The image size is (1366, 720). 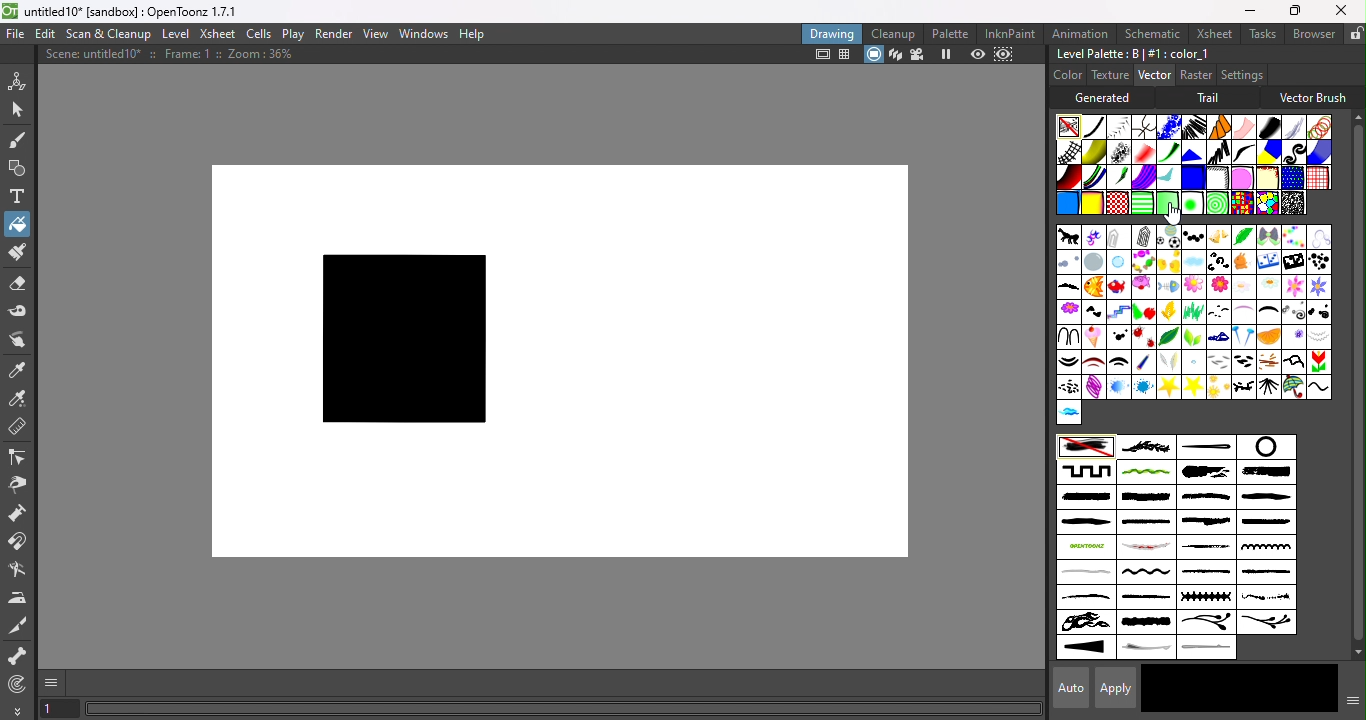 What do you see at coordinates (832, 33) in the screenshot?
I see `Drawing` at bounding box center [832, 33].